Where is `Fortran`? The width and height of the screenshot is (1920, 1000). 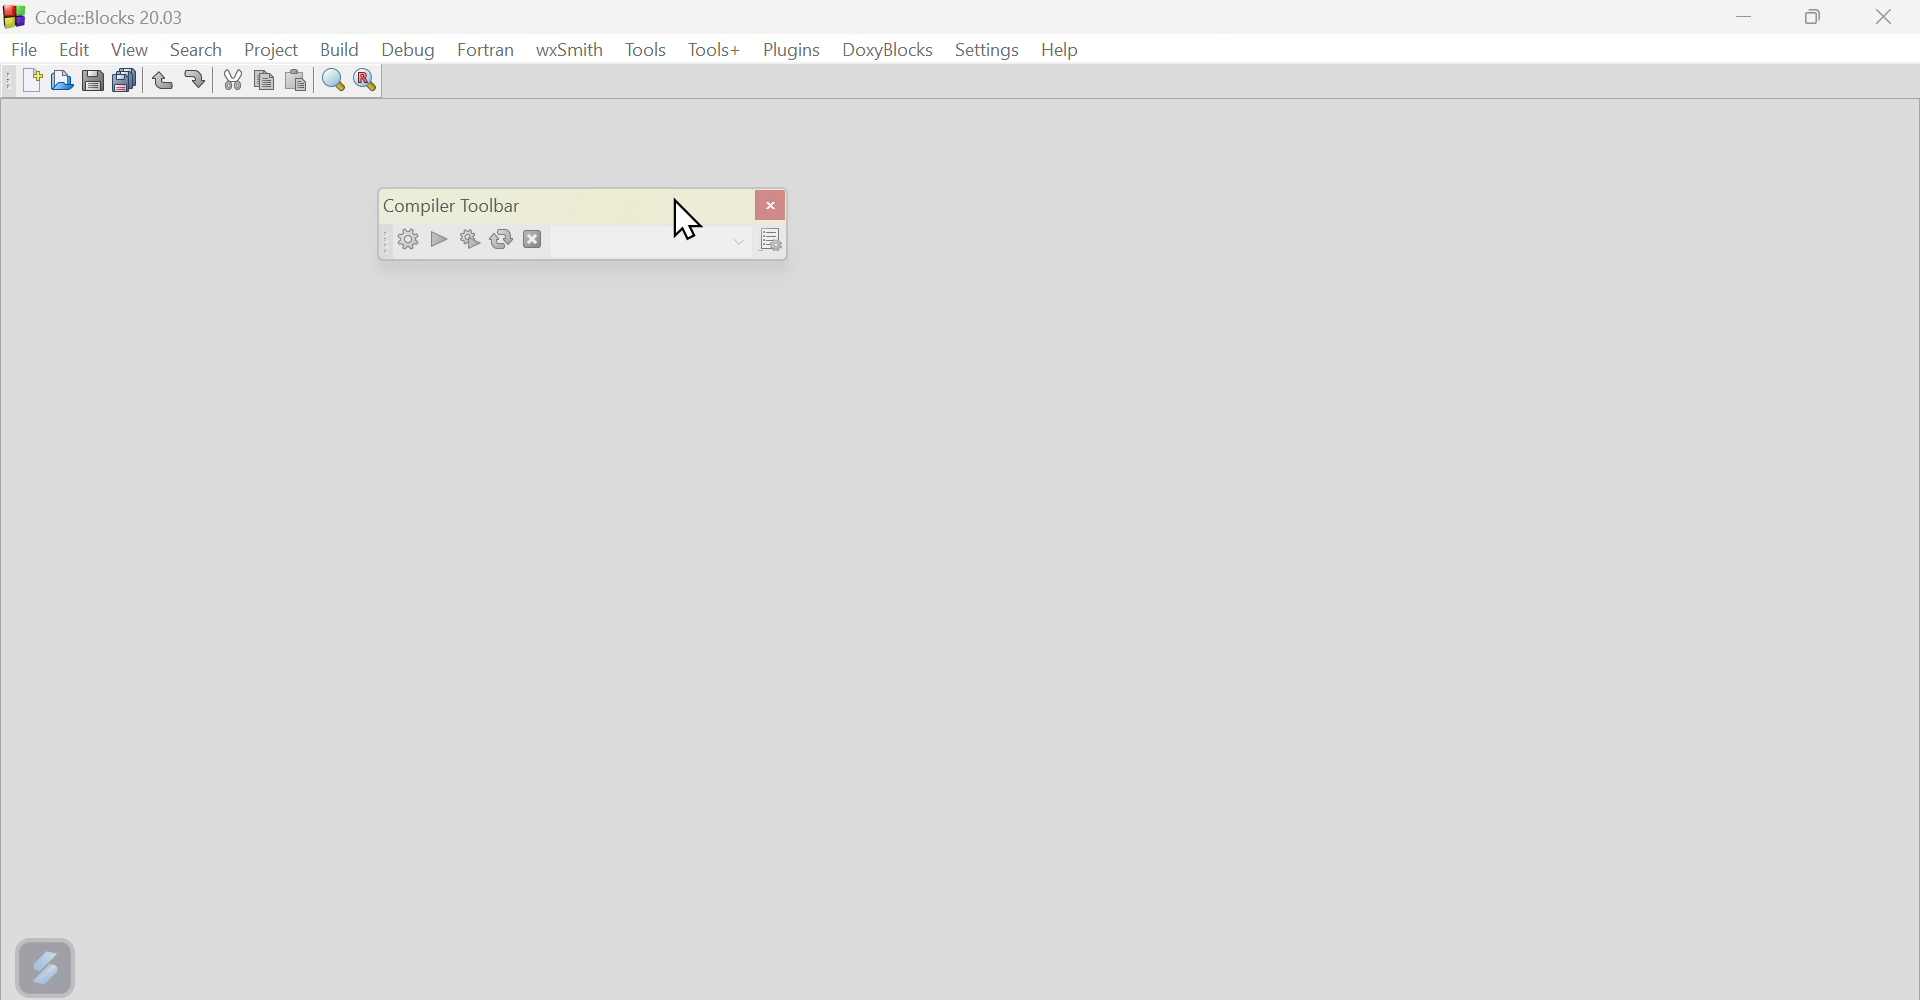
Fortran is located at coordinates (486, 49).